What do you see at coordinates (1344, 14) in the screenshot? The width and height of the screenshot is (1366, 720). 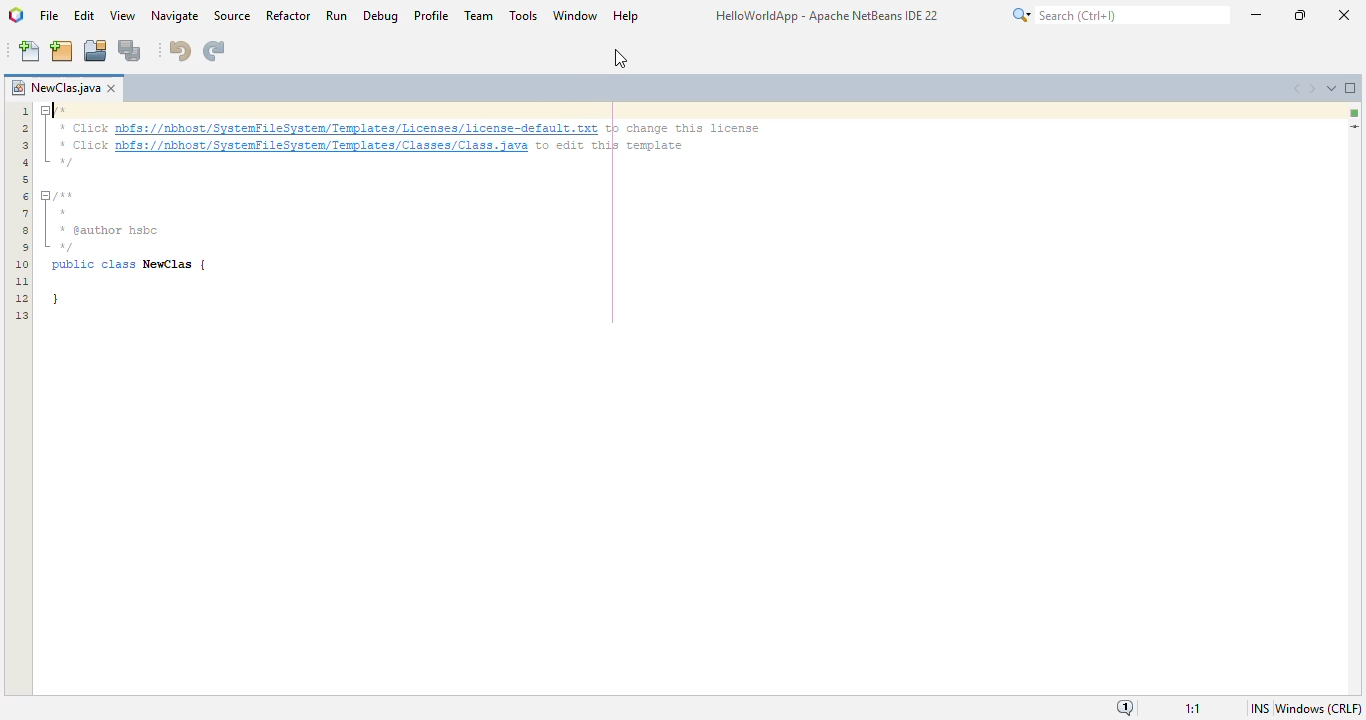 I see `close` at bounding box center [1344, 14].